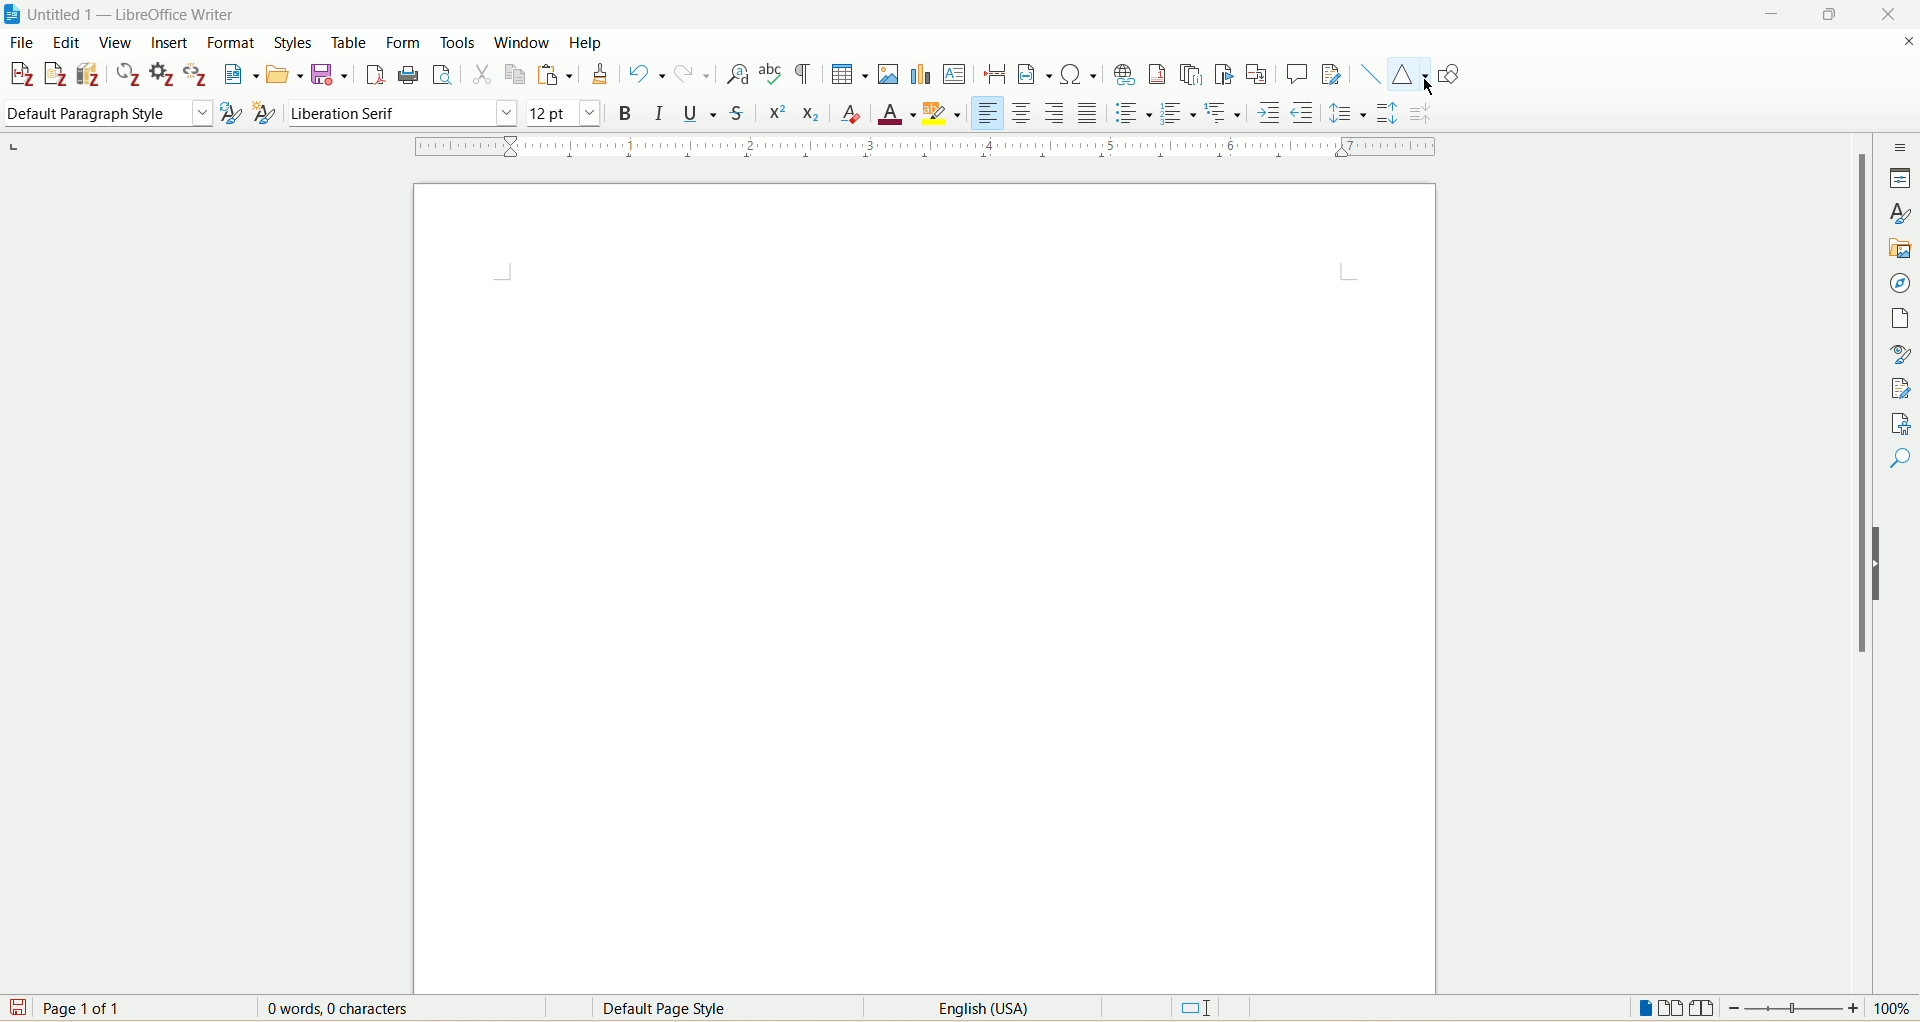 This screenshot has height=1022, width=1920. Describe the element at coordinates (1886, 15) in the screenshot. I see `close` at that location.